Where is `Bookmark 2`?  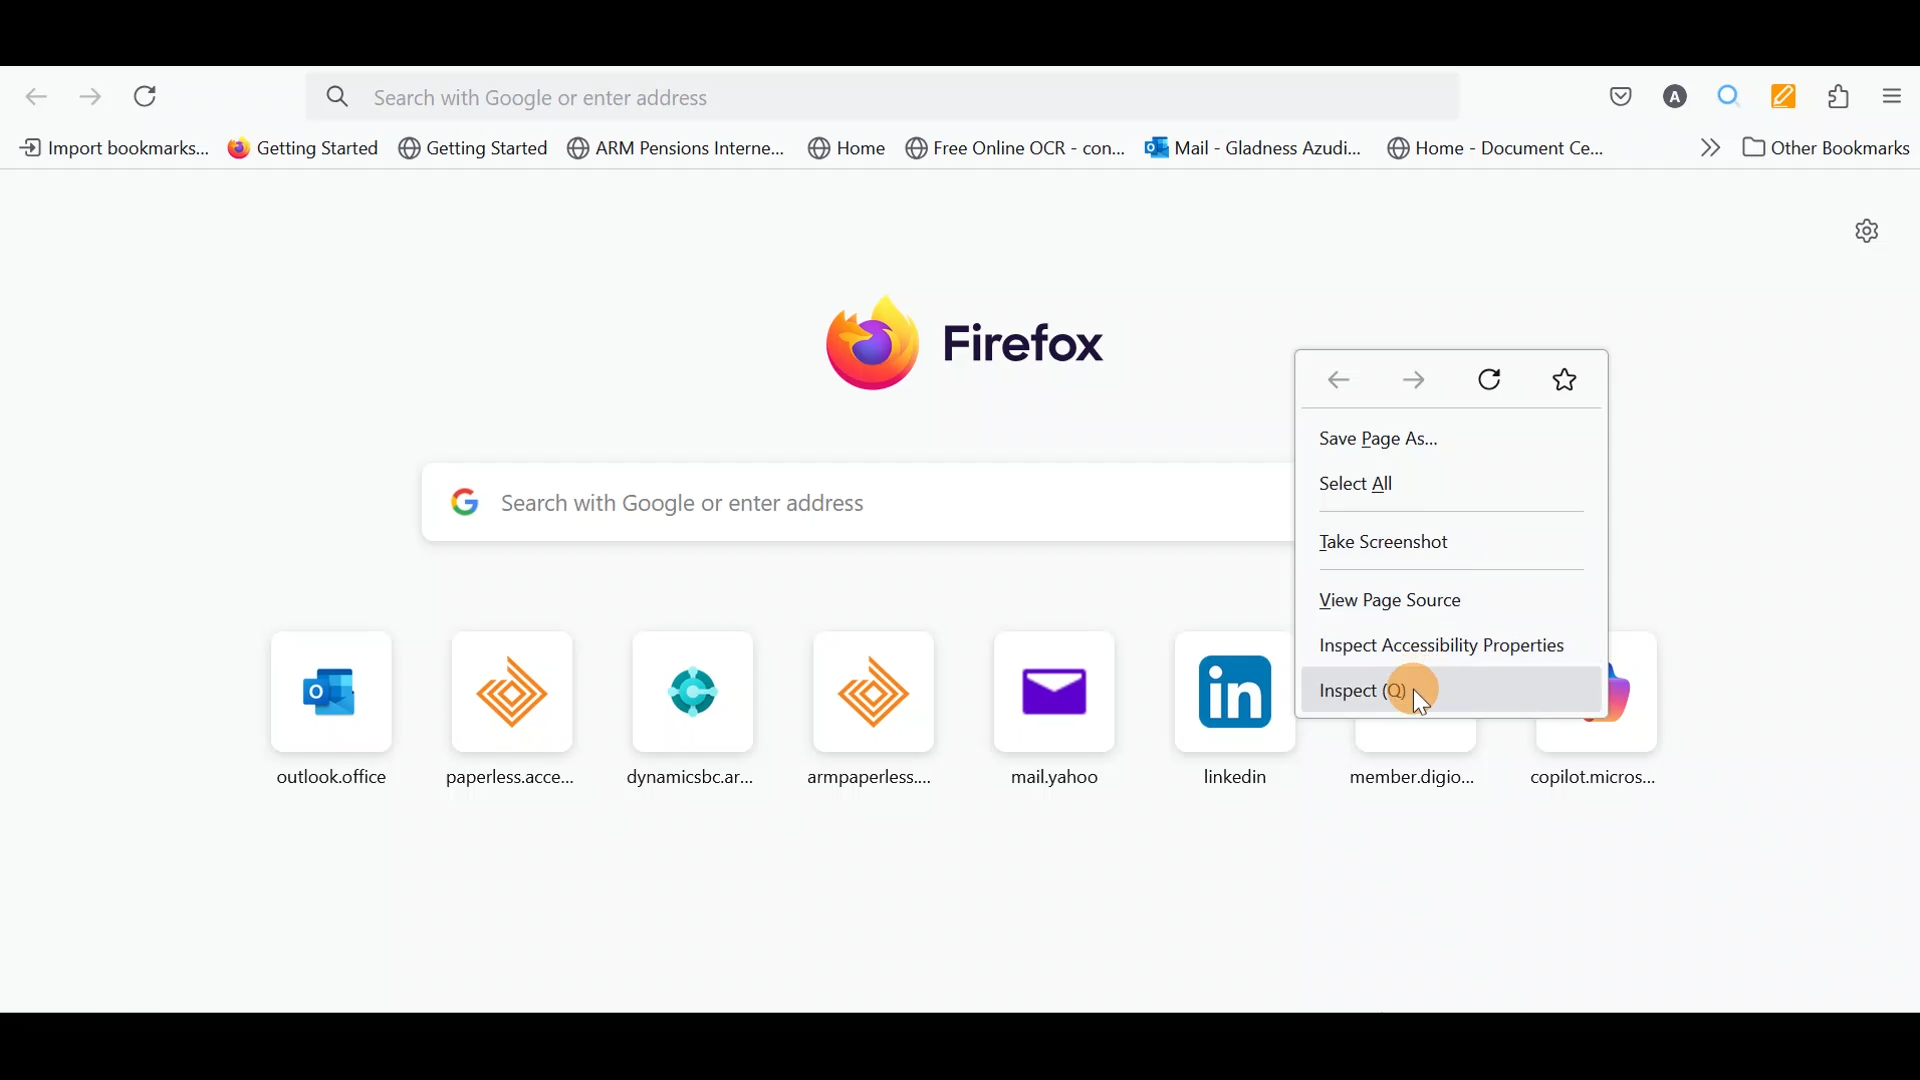
Bookmark 2 is located at coordinates (298, 153).